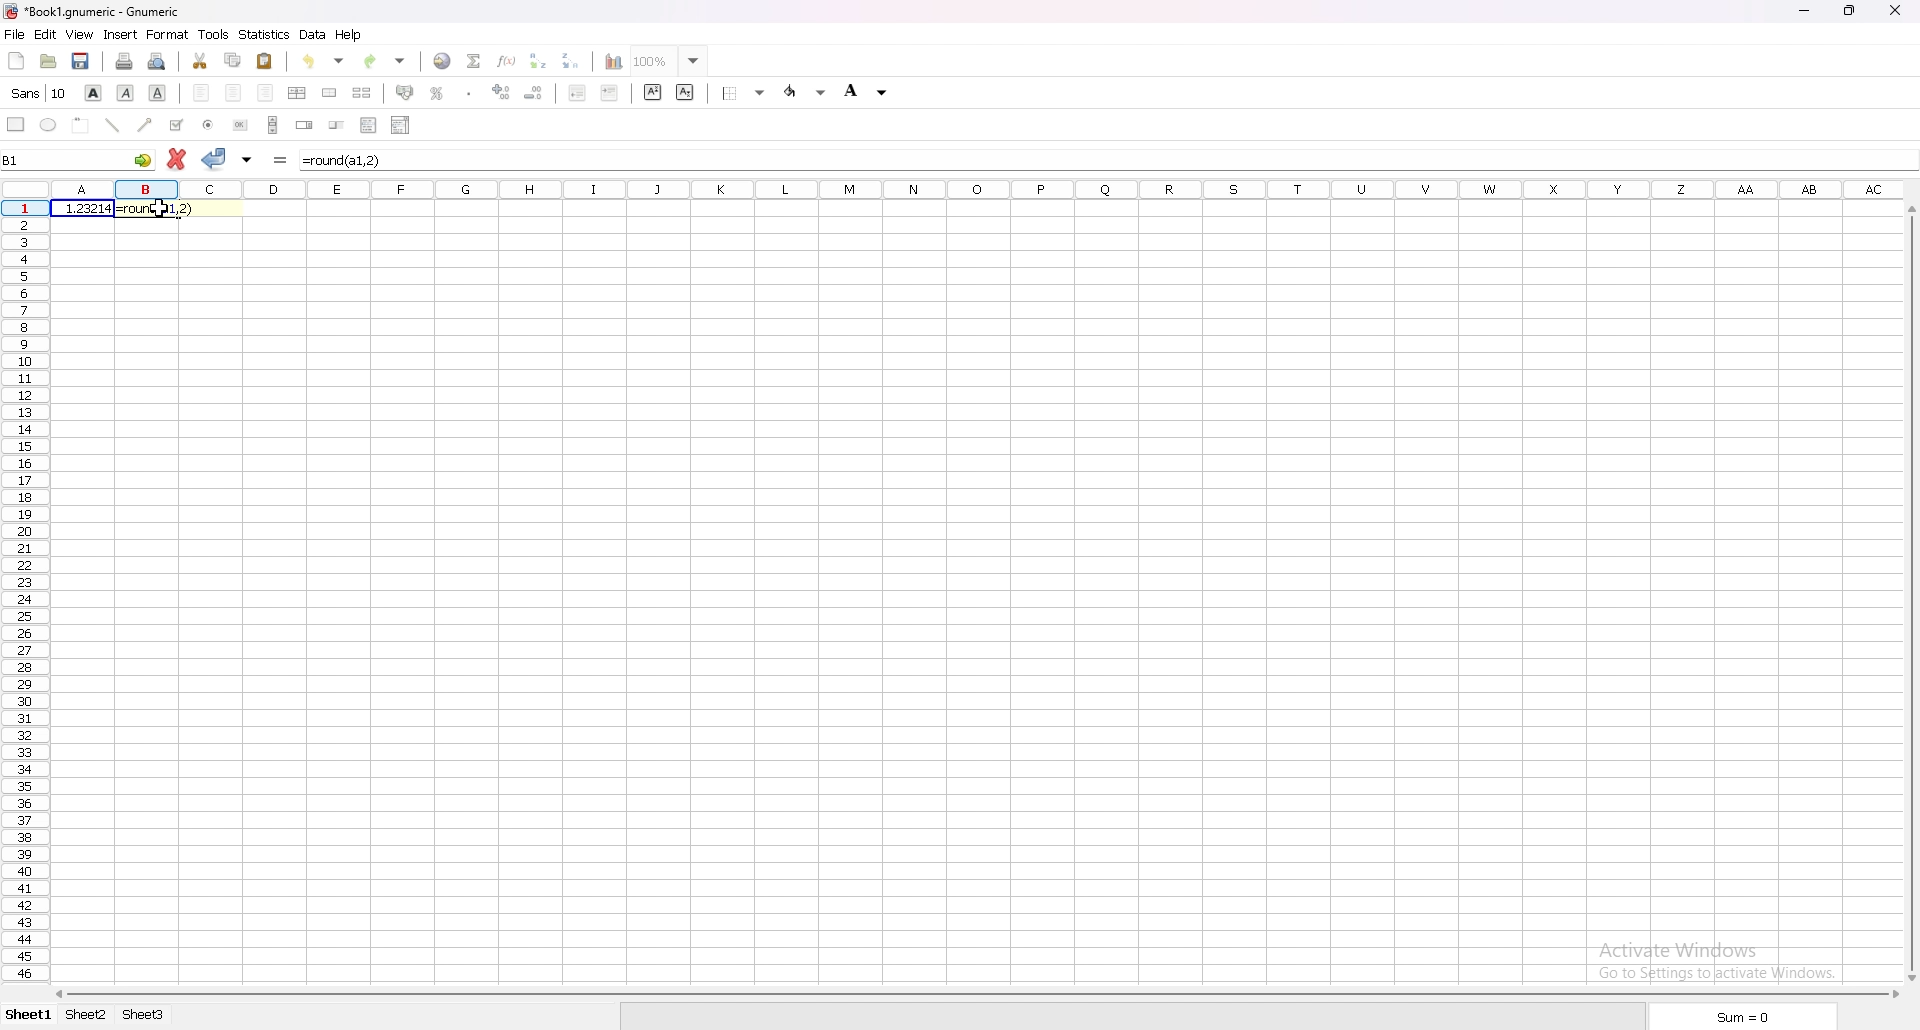 Image resolution: width=1920 pixels, height=1030 pixels. Describe the element at coordinates (274, 124) in the screenshot. I see `scroll bar` at that location.